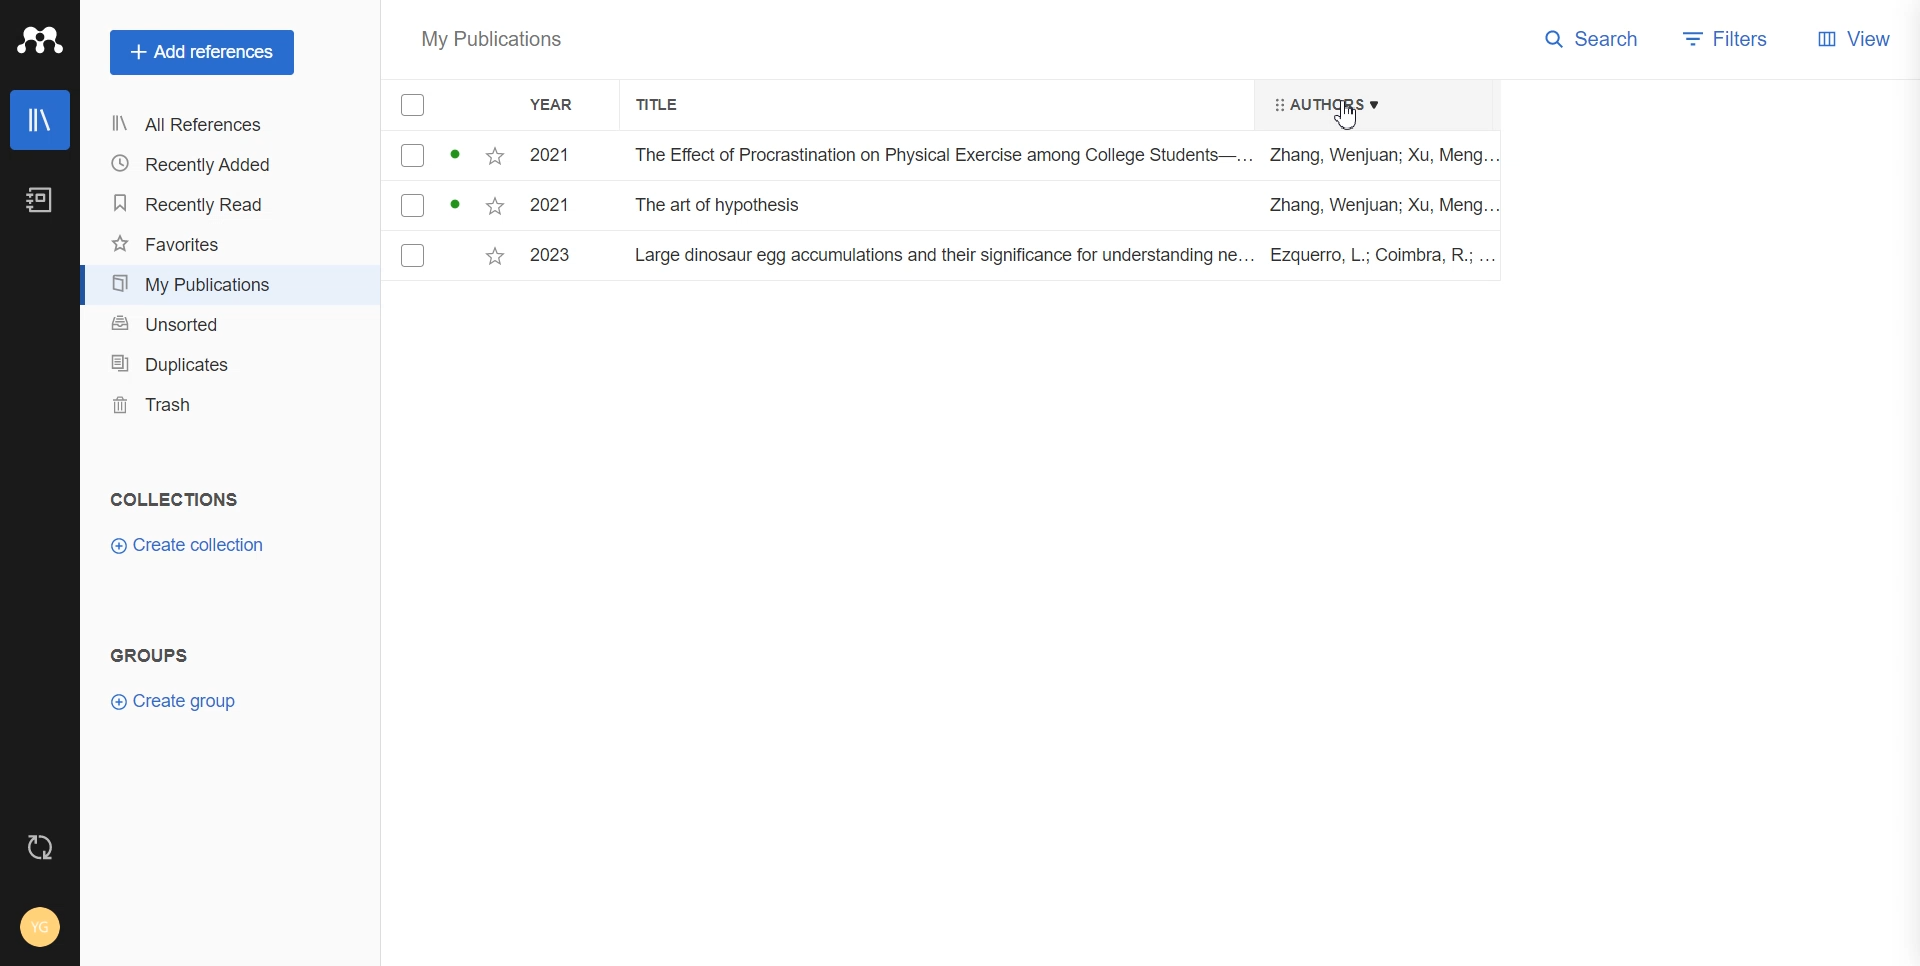  I want to click on Active dot, so click(458, 204).